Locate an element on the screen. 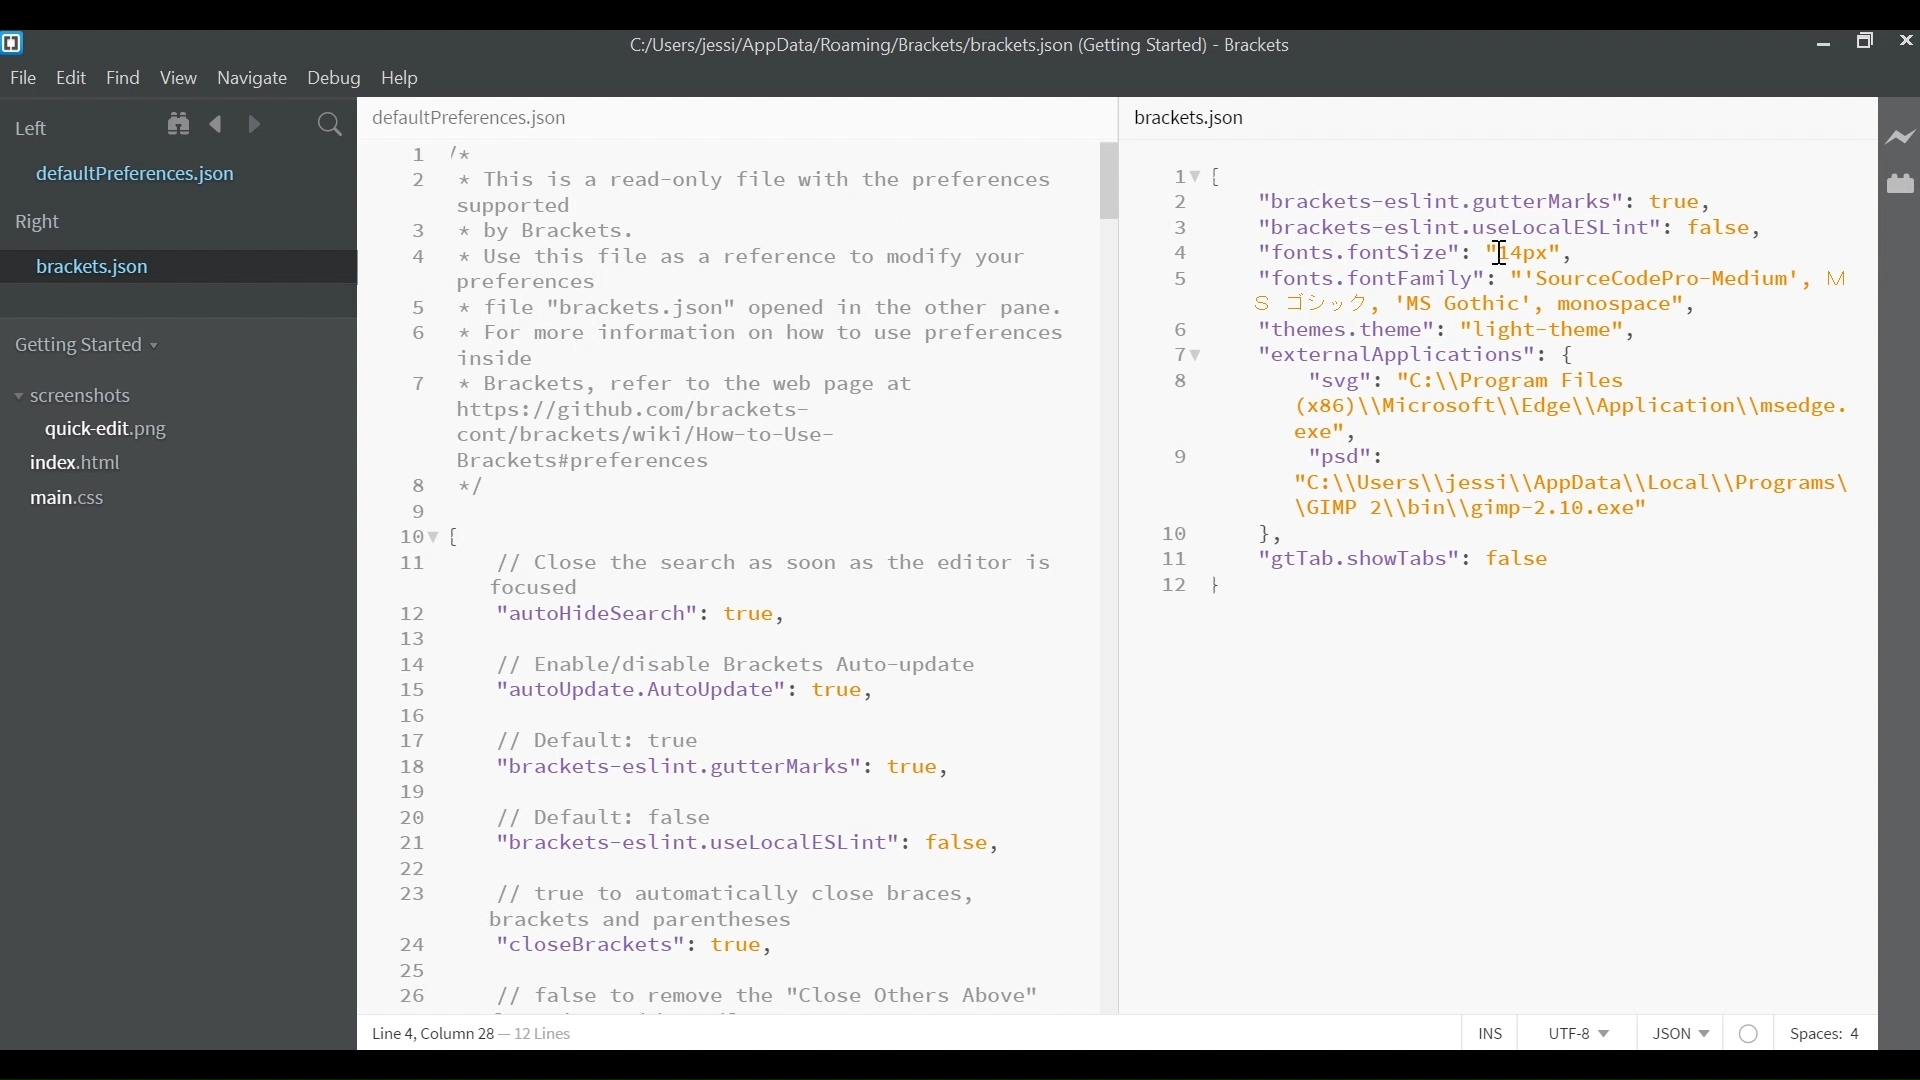 The height and width of the screenshot is (1080, 1920). Help is located at coordinates (400, 77).